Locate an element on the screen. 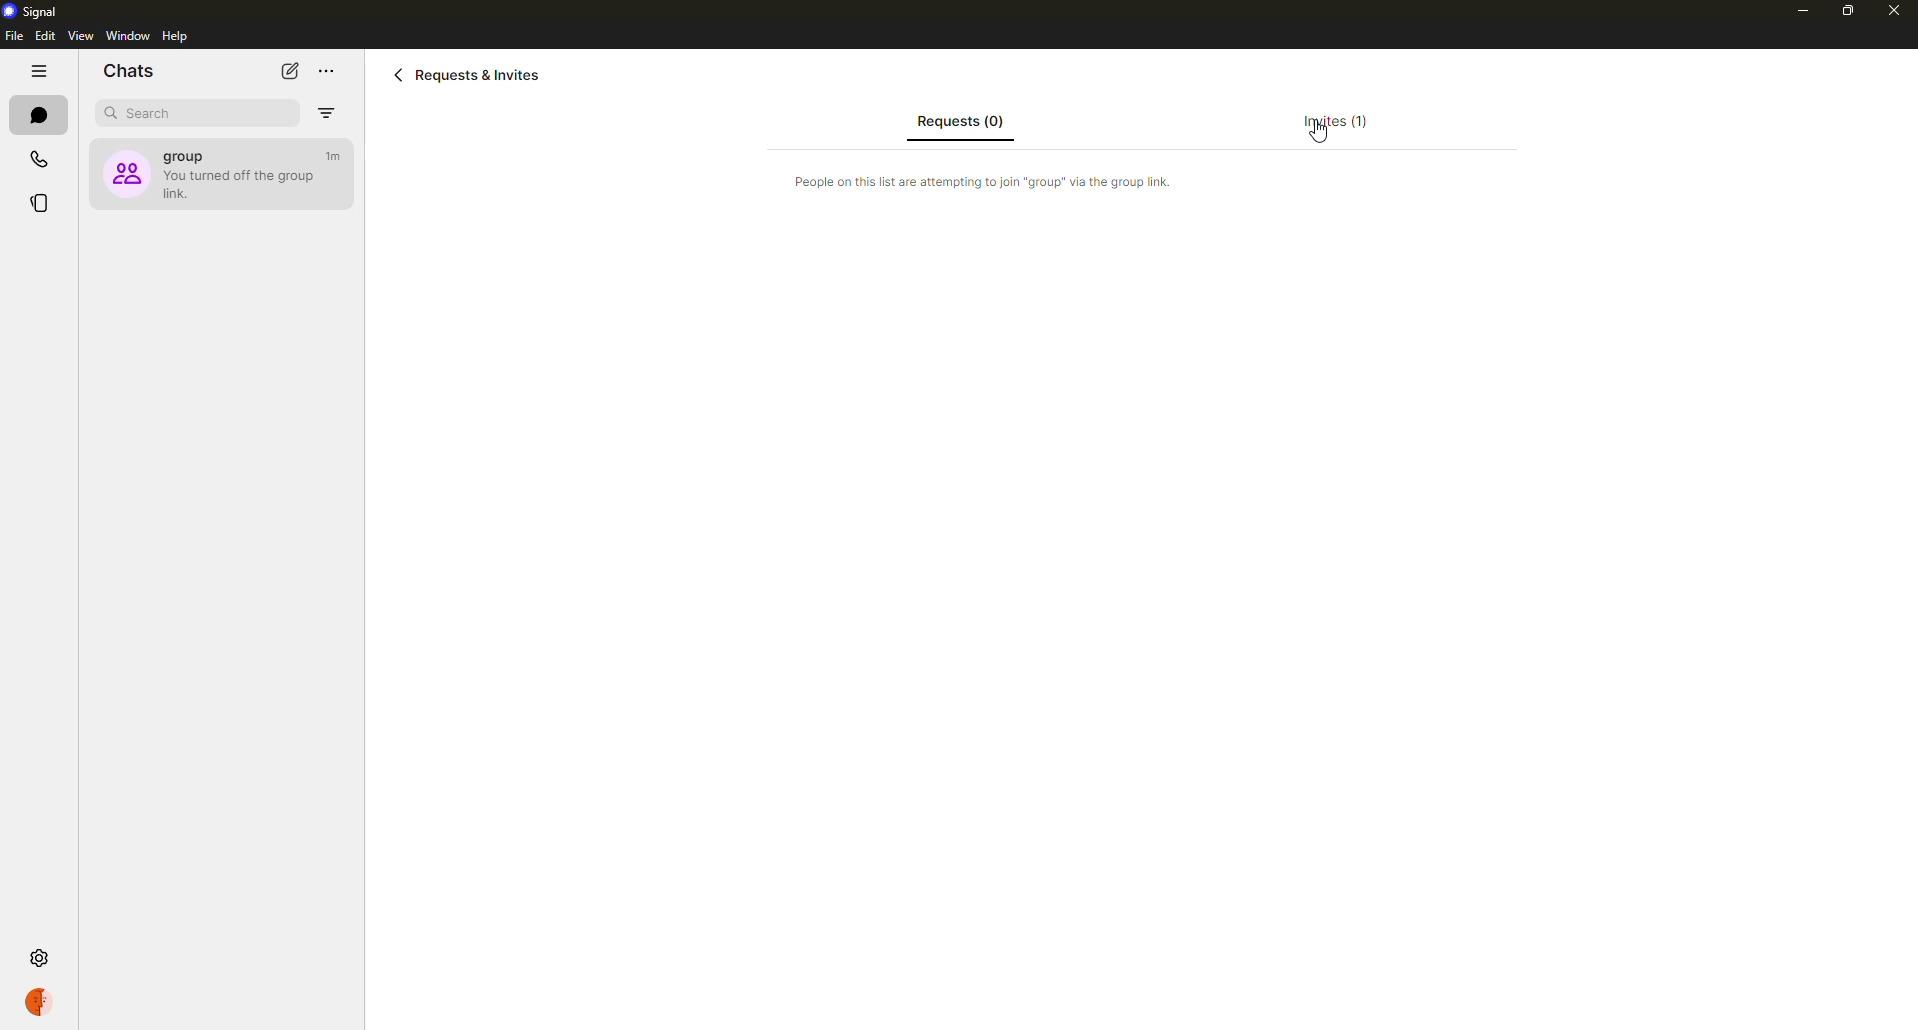 This screenshot has height=1030, width=1918. info is located at coordinates (990, 180).